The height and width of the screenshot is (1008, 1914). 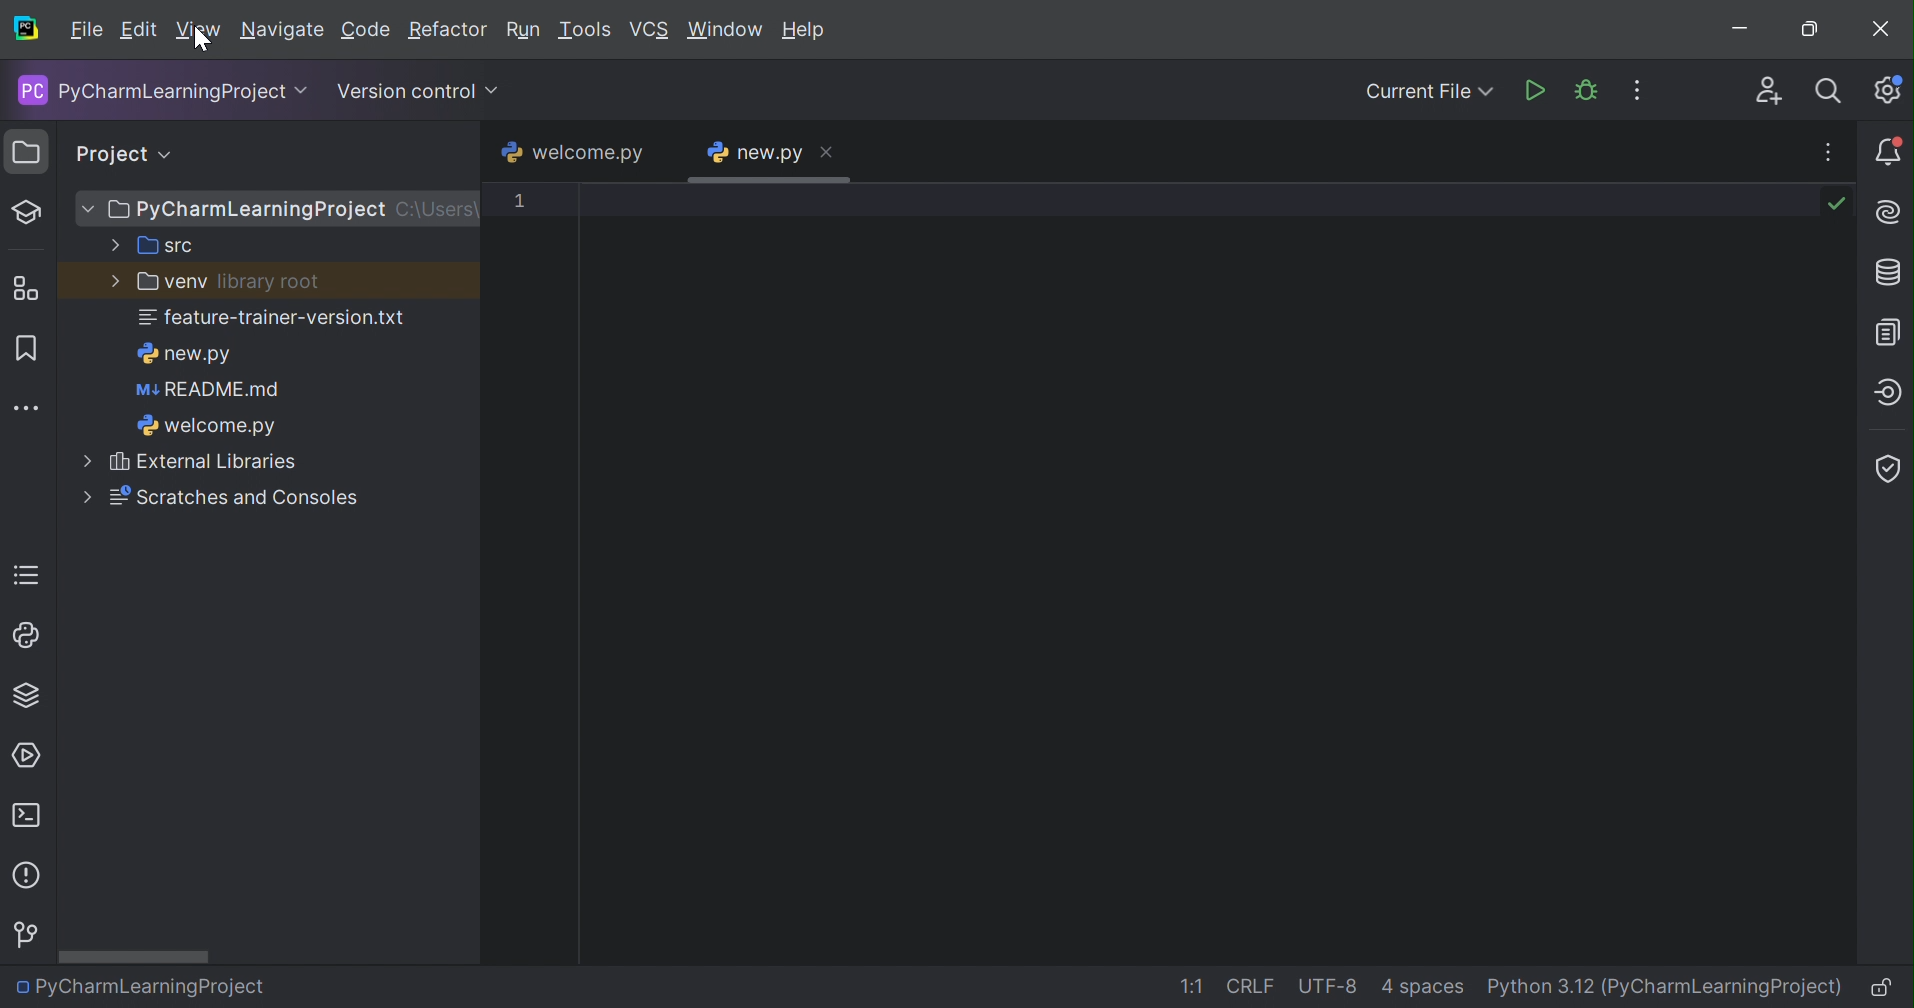 What do you see at coordinates (525, 31) in the screenshot?
I see `Run` at bounding box center [525, 31].